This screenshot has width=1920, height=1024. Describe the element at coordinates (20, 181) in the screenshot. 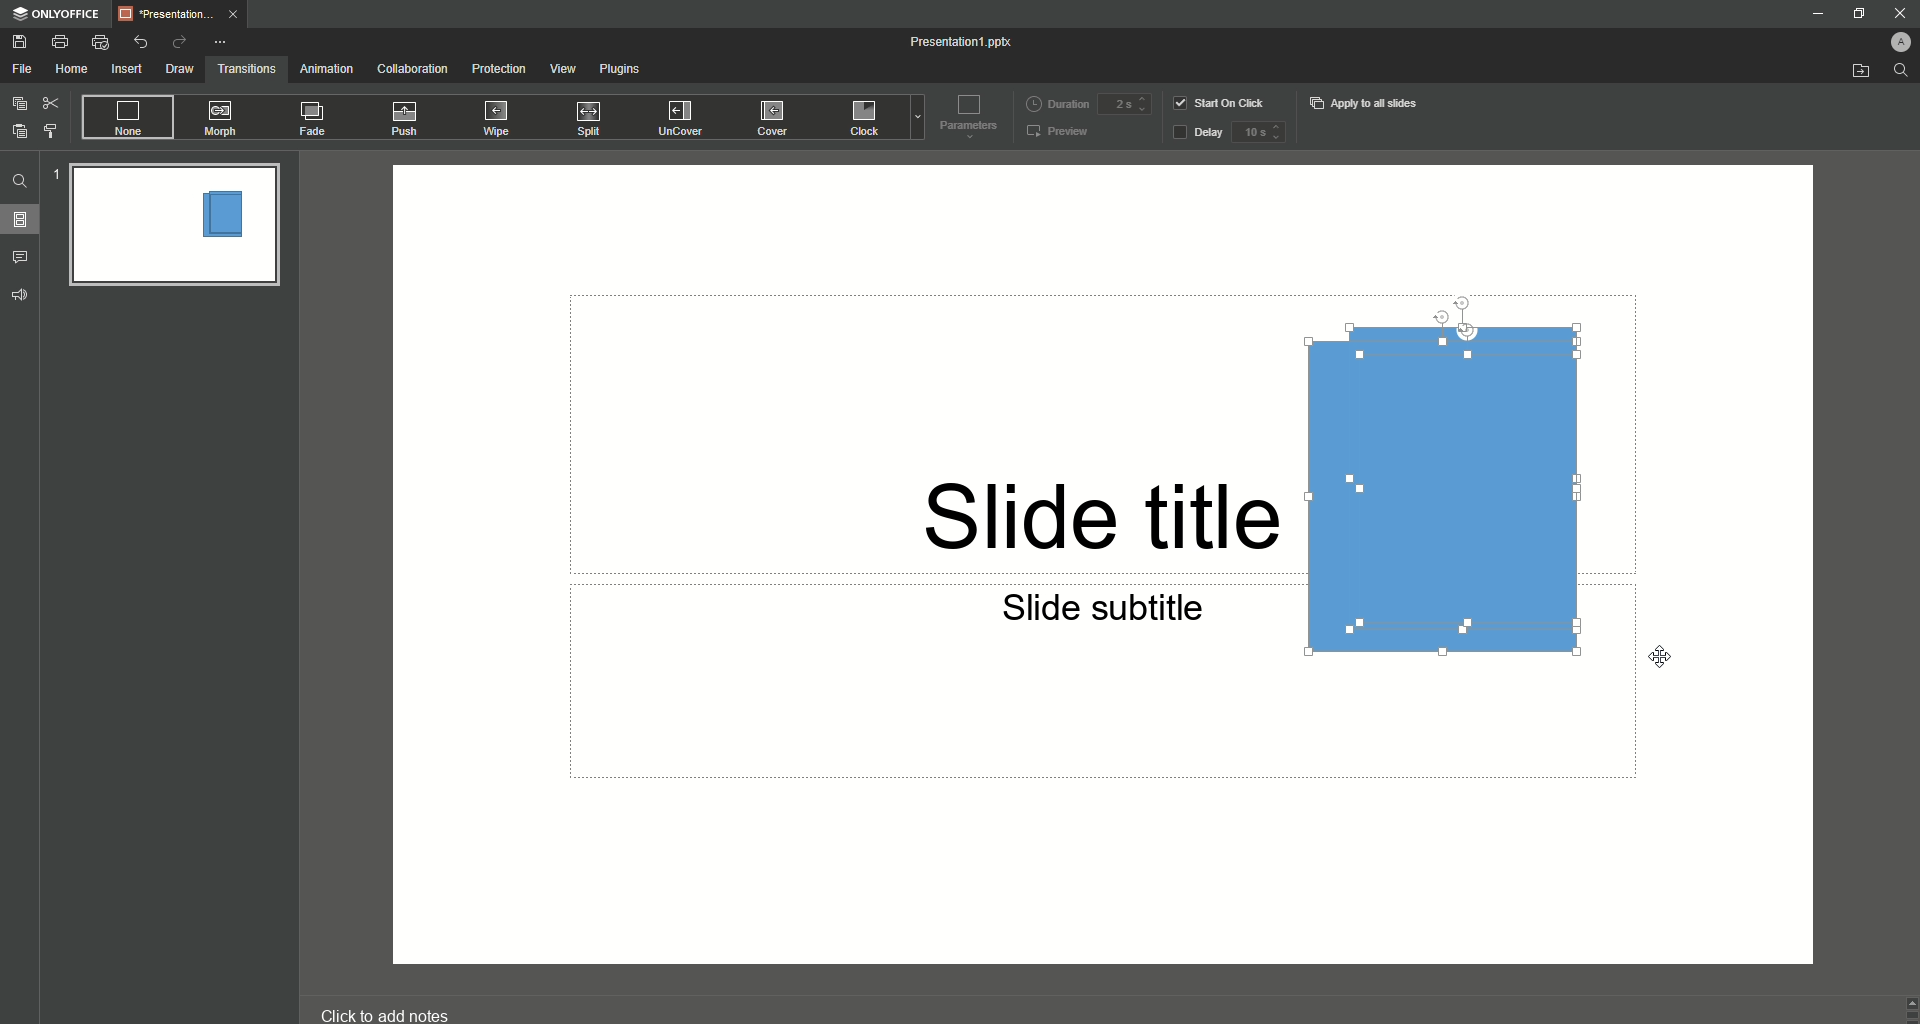

I see `Find` at that location.